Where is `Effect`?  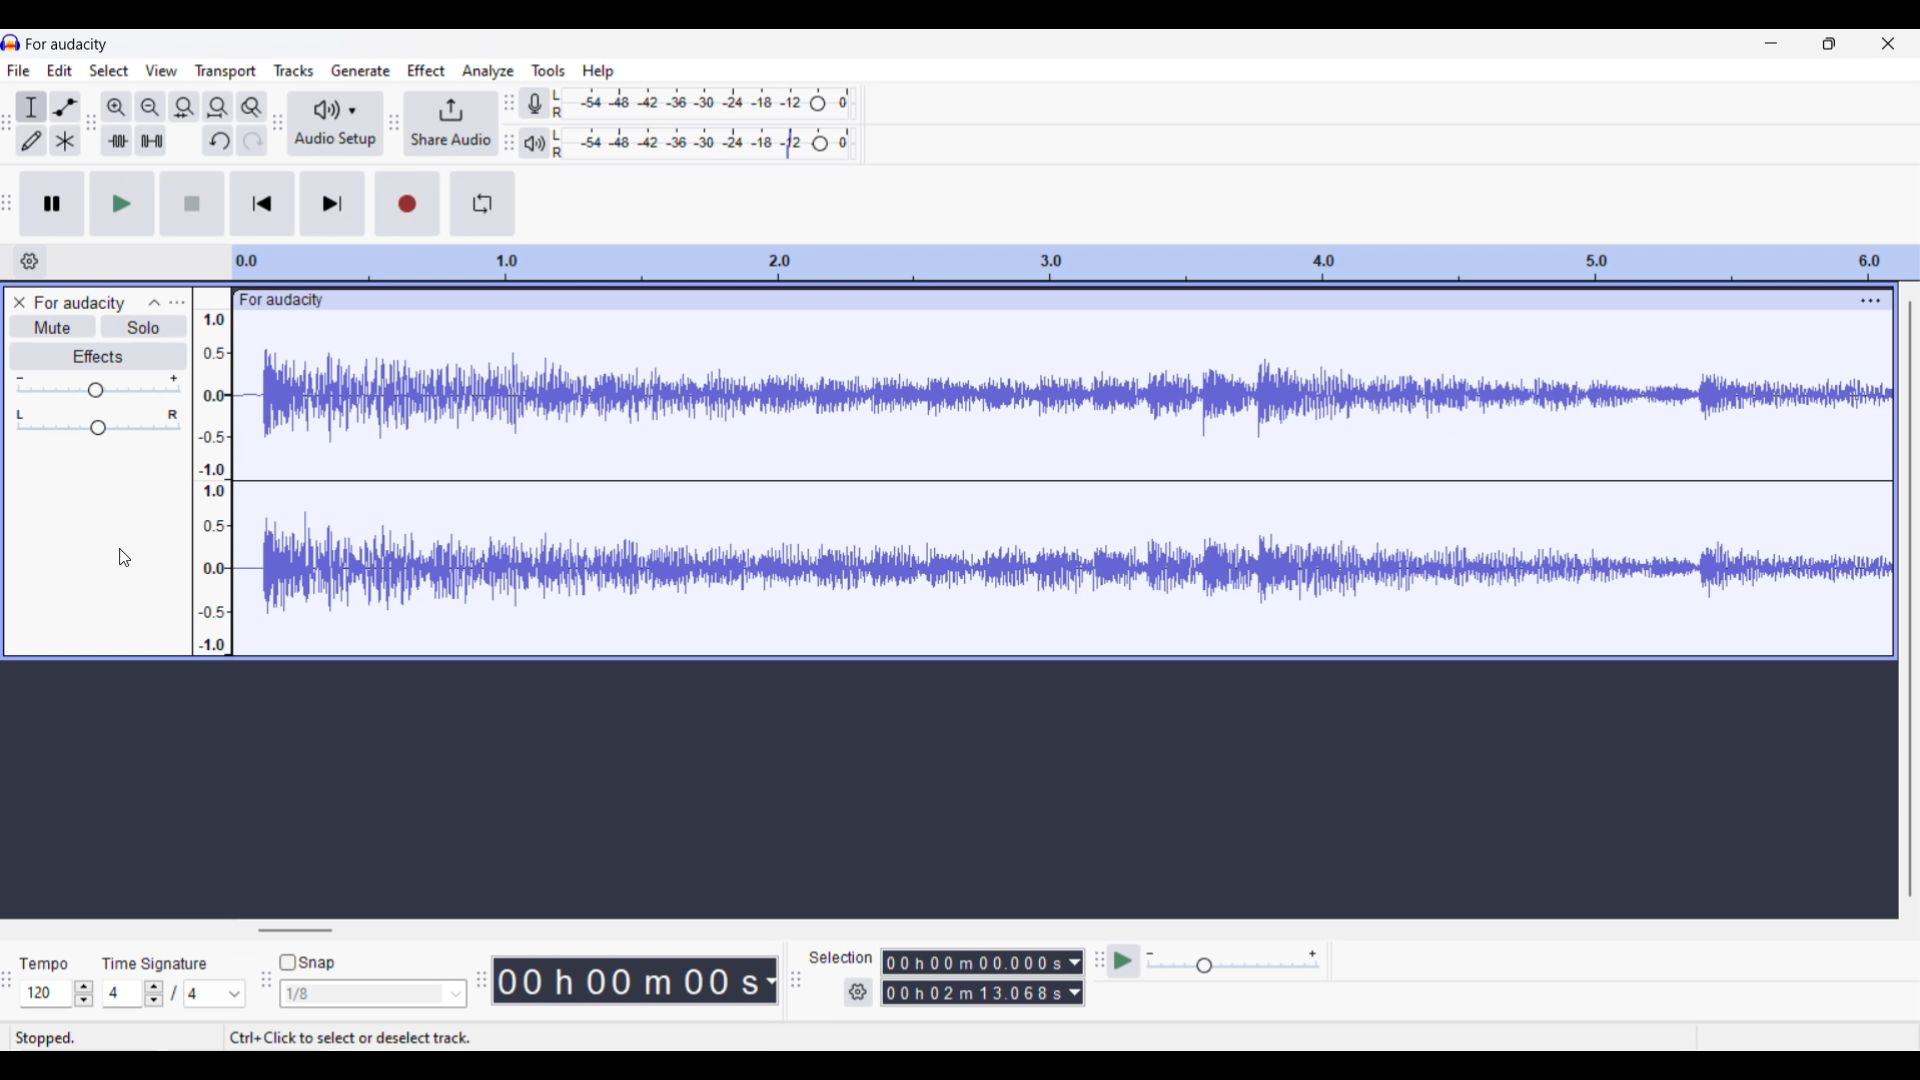 Effect is located at coordinates (426, 70).